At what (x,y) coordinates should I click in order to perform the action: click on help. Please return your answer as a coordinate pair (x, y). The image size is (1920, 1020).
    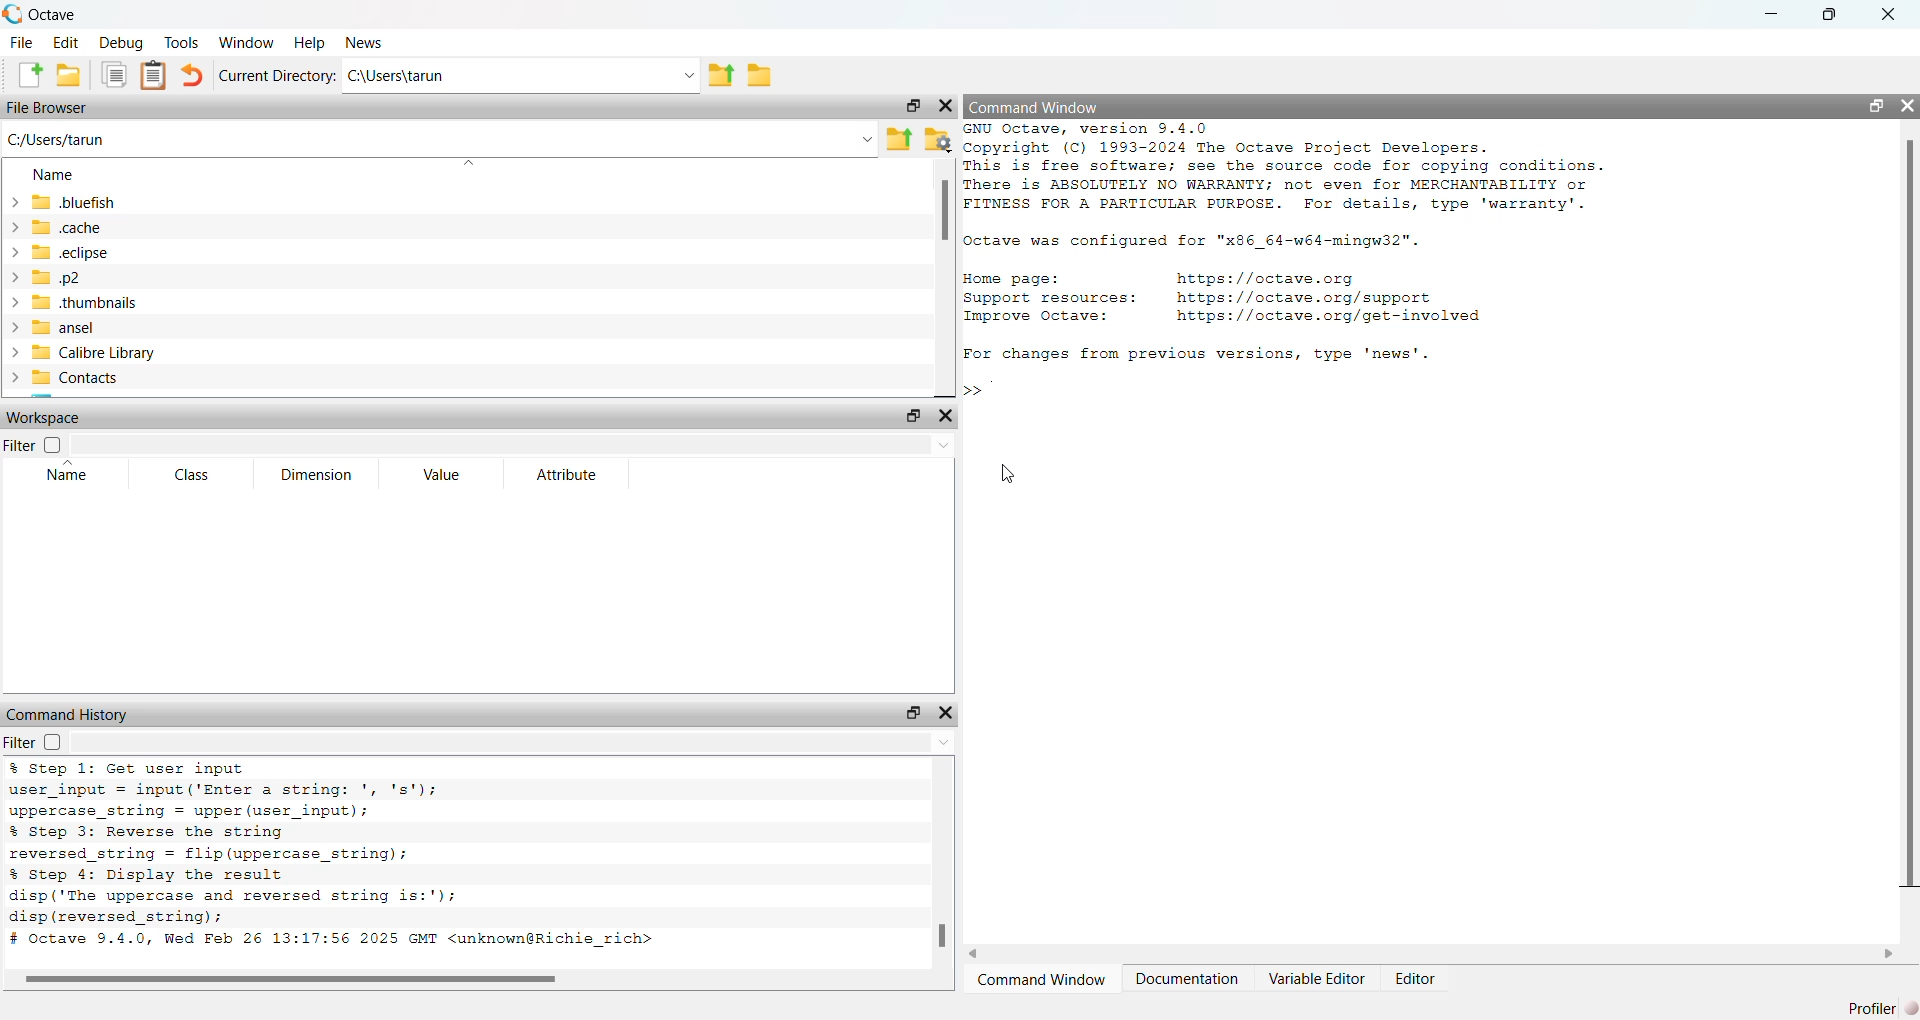
    Looking at the image, I should click on (309, 44).